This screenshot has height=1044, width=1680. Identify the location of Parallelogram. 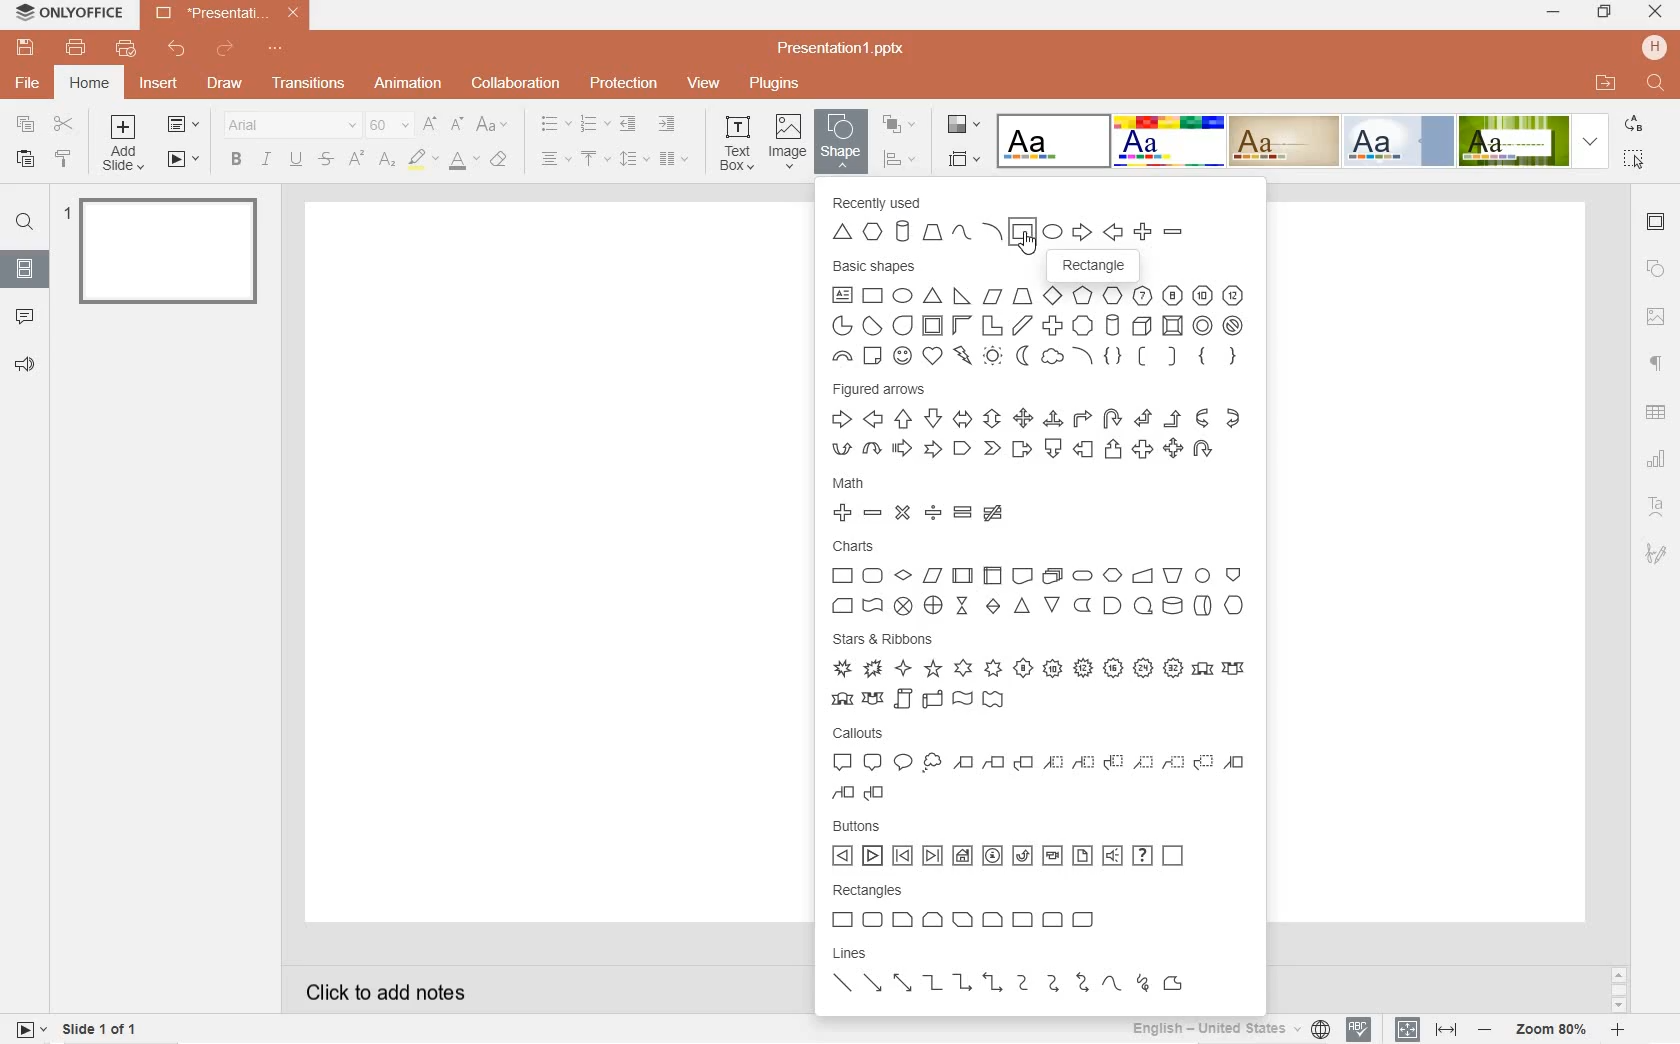
(993, 297).